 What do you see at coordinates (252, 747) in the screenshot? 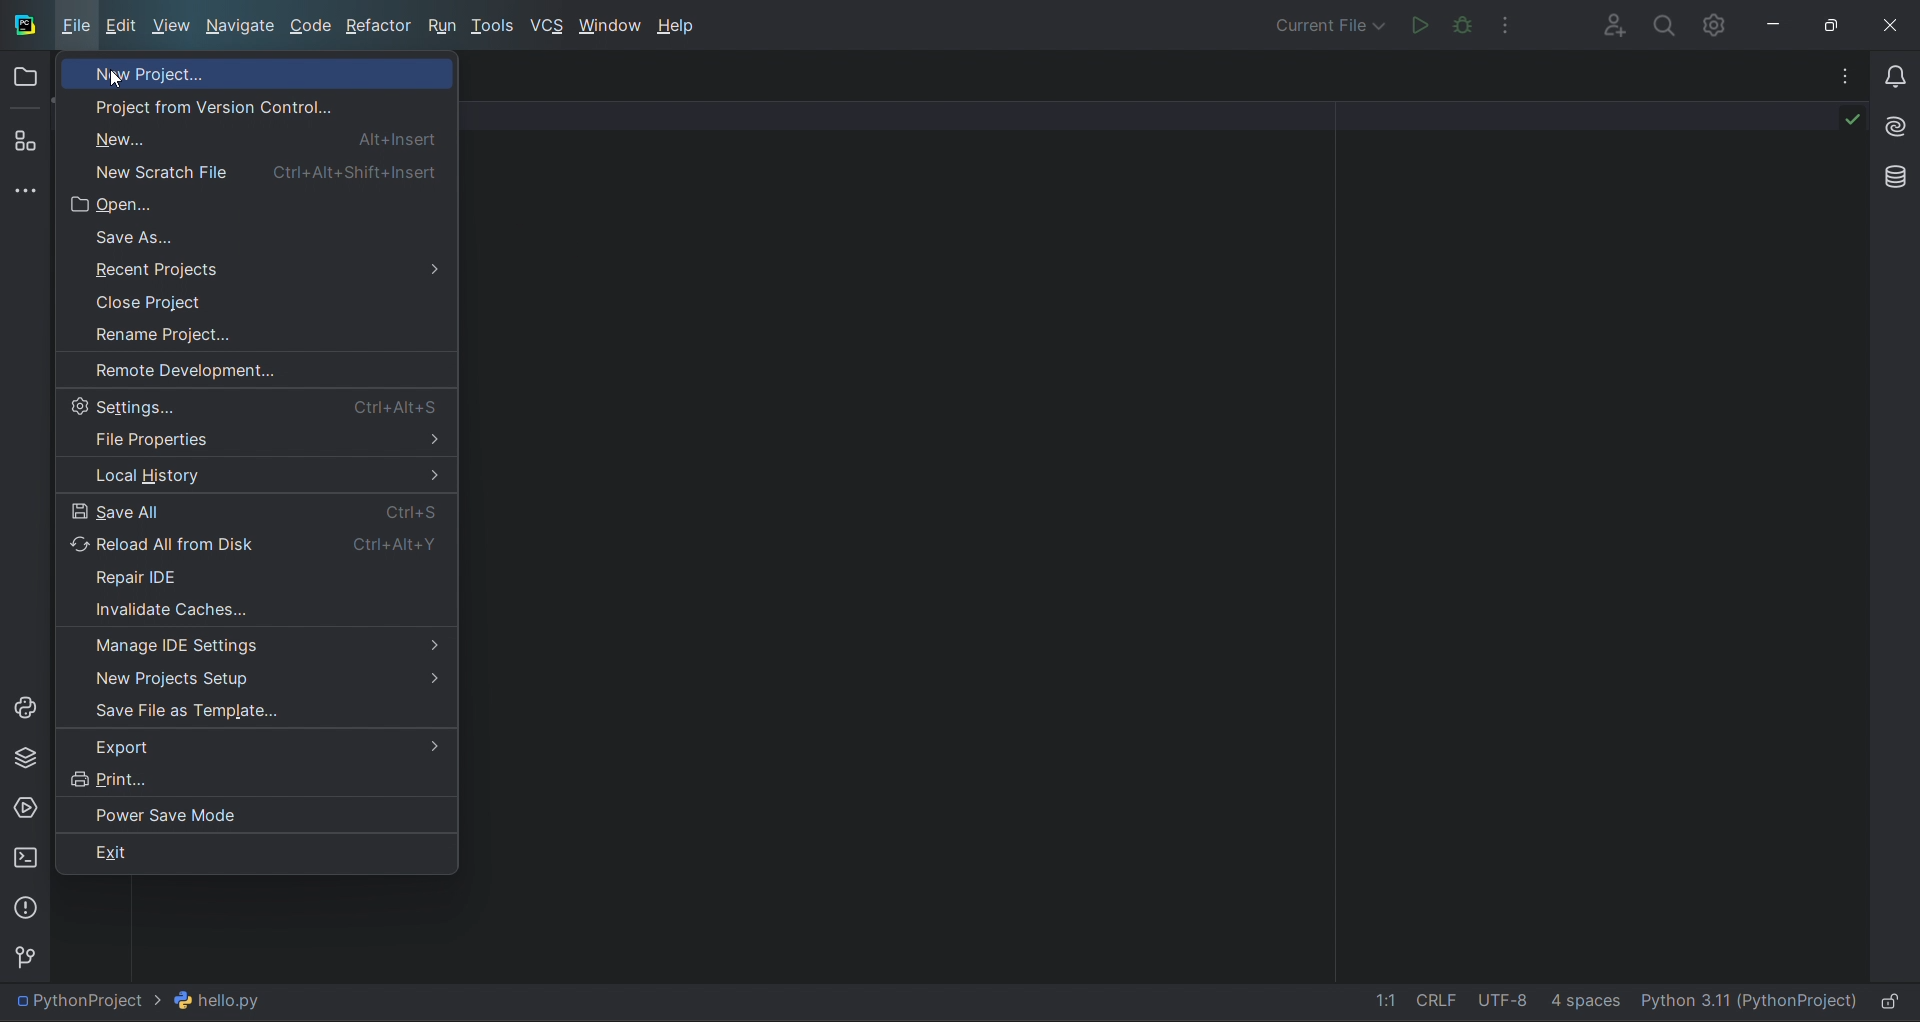
I see `export` at bounding box center [252, 747].